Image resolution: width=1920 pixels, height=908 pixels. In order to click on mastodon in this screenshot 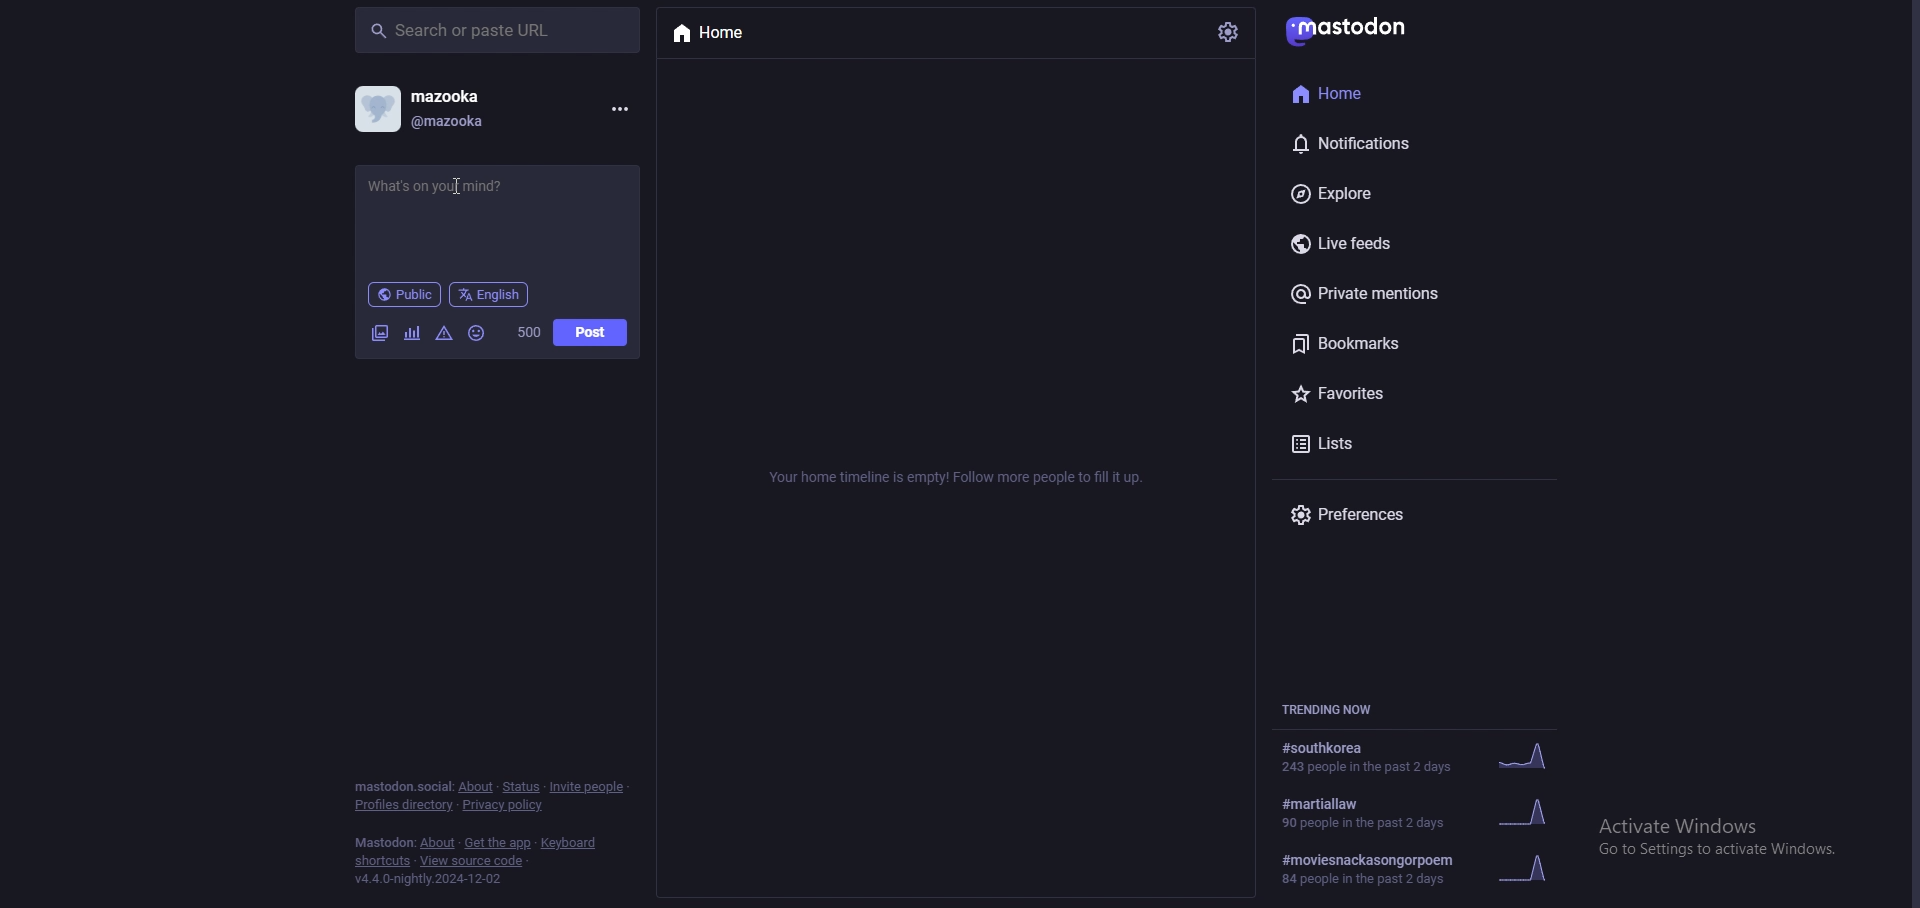, I will do `click(383, 842)`.